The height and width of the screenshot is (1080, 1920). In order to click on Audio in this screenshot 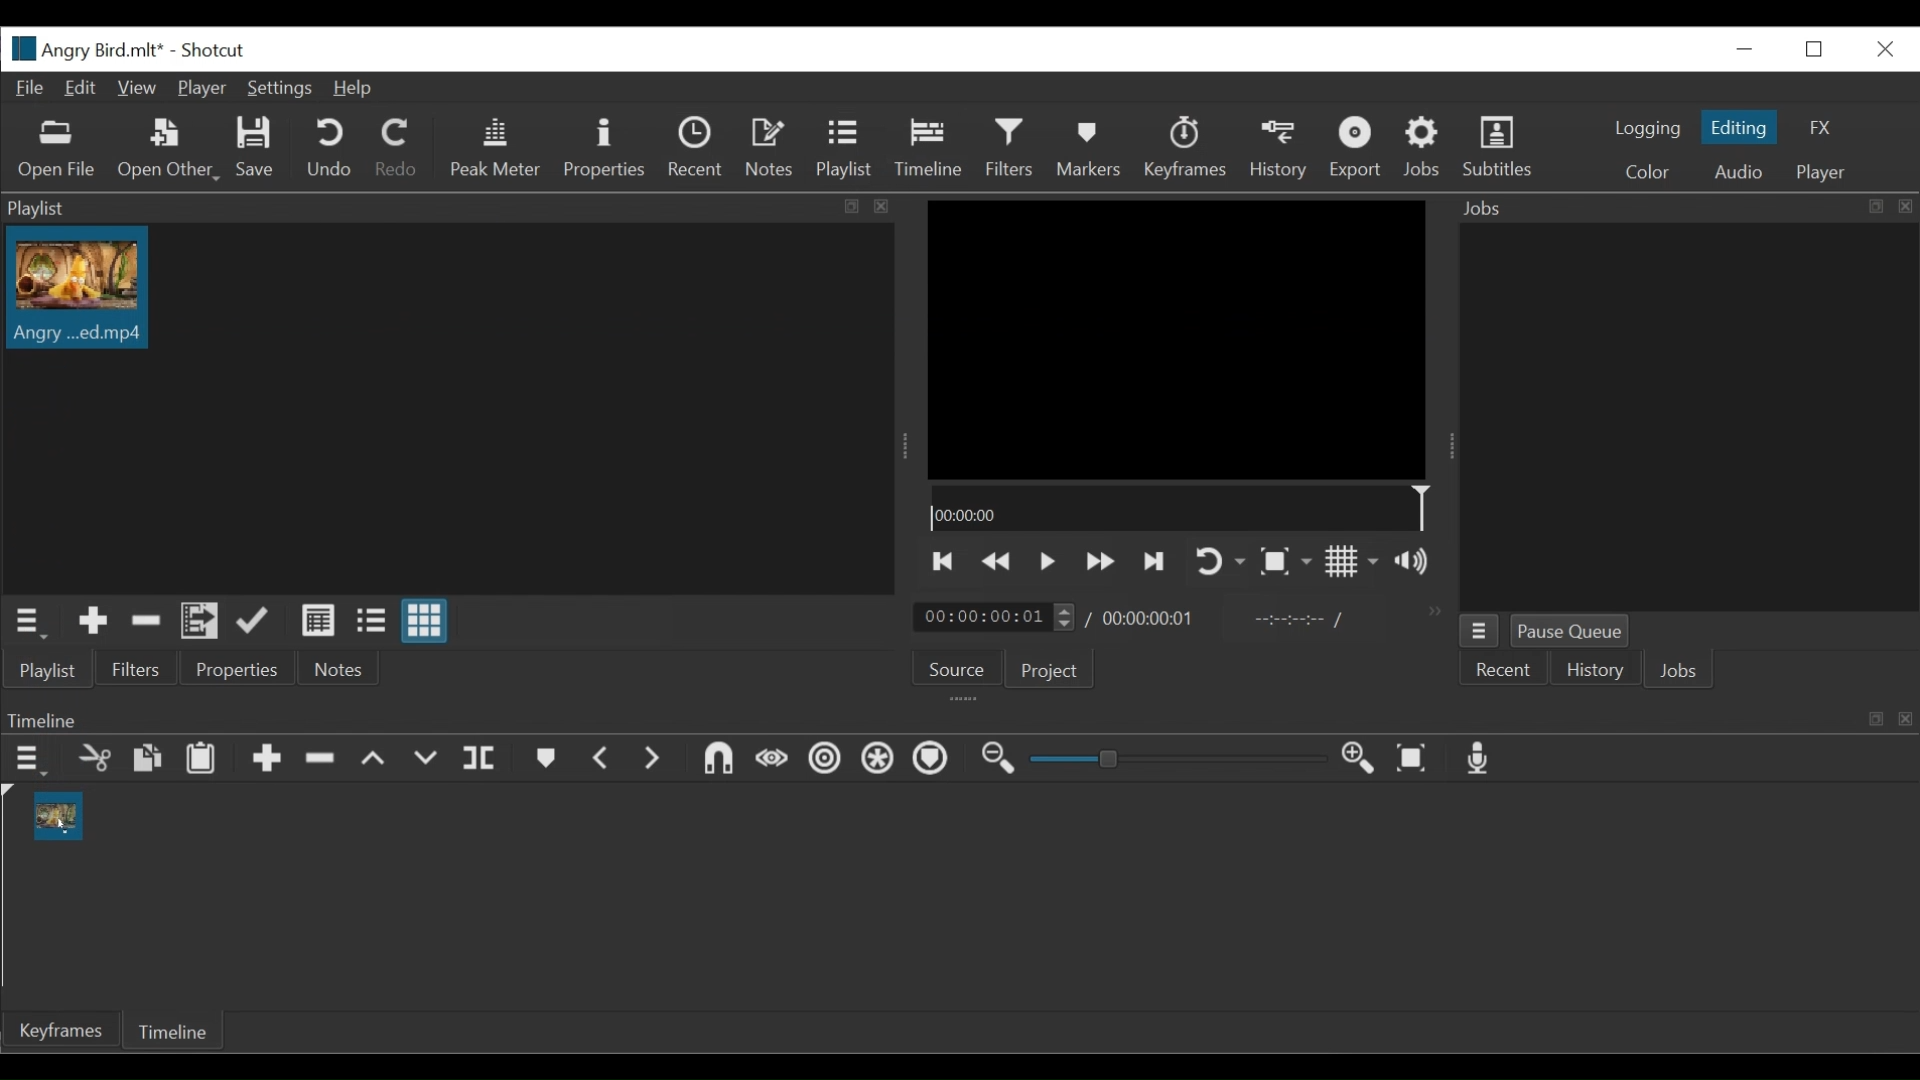, I will do `click(1743, 171)`.